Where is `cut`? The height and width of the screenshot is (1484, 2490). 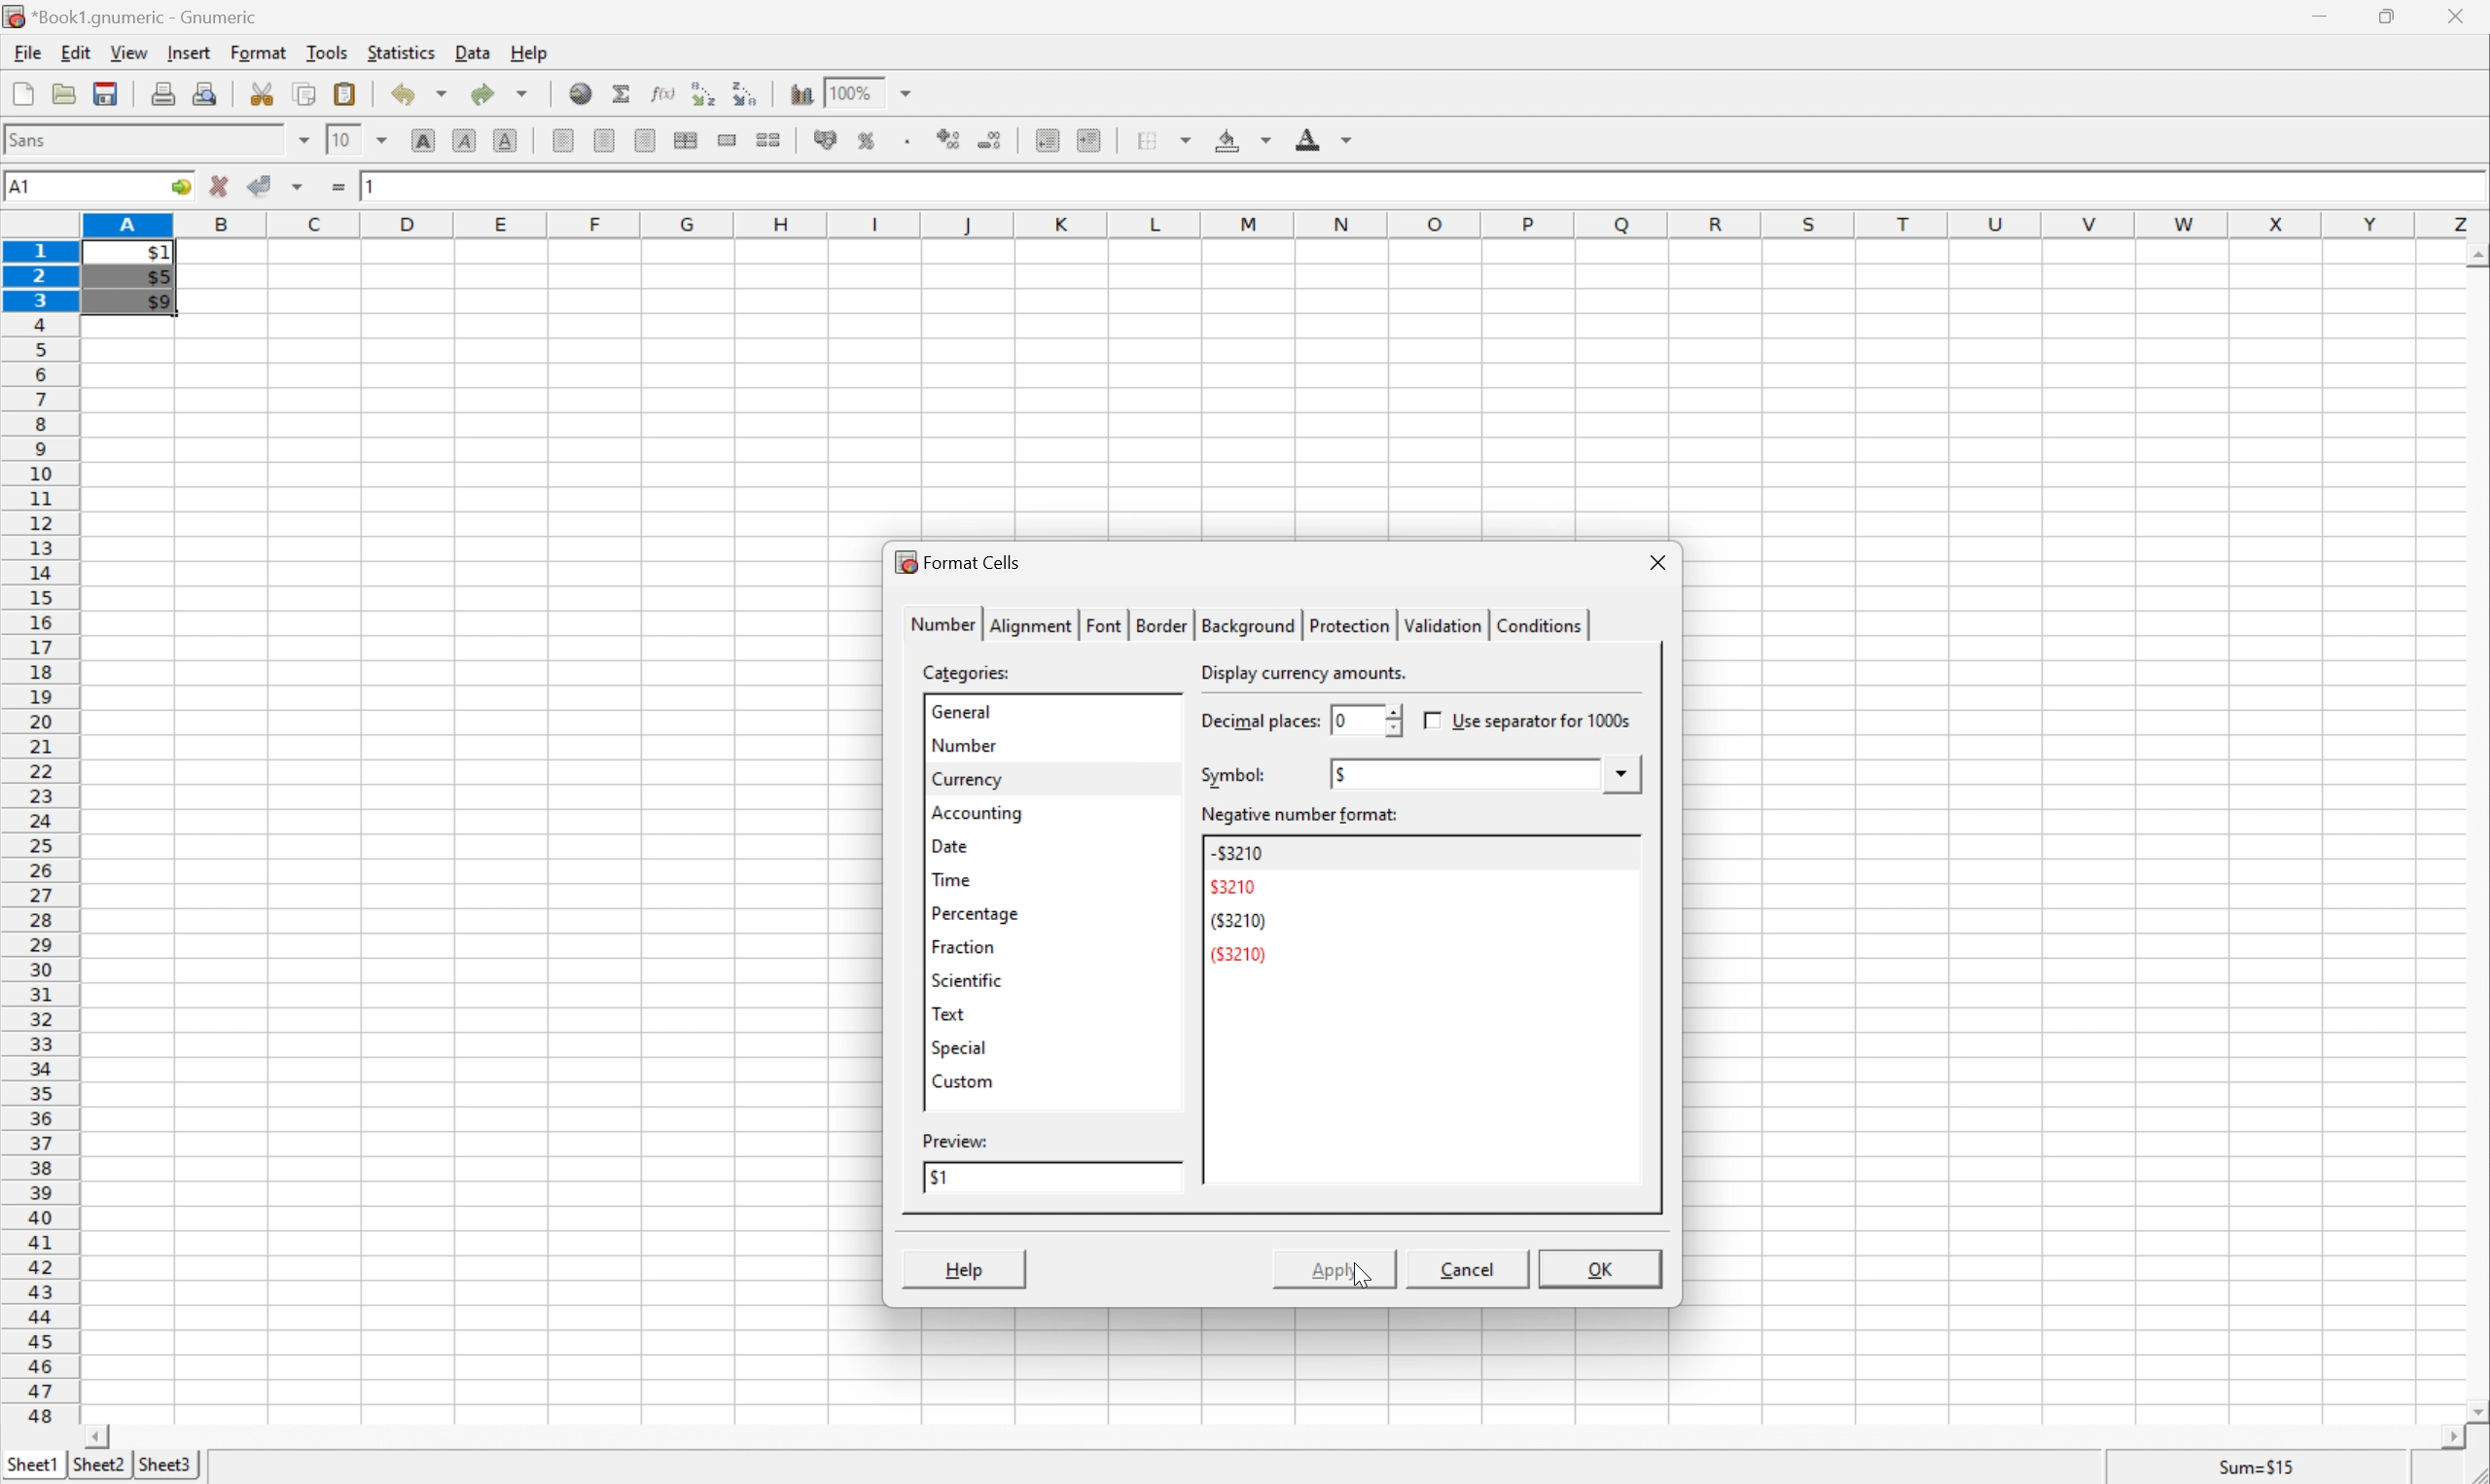
cut is located at coordinates (262, 92).